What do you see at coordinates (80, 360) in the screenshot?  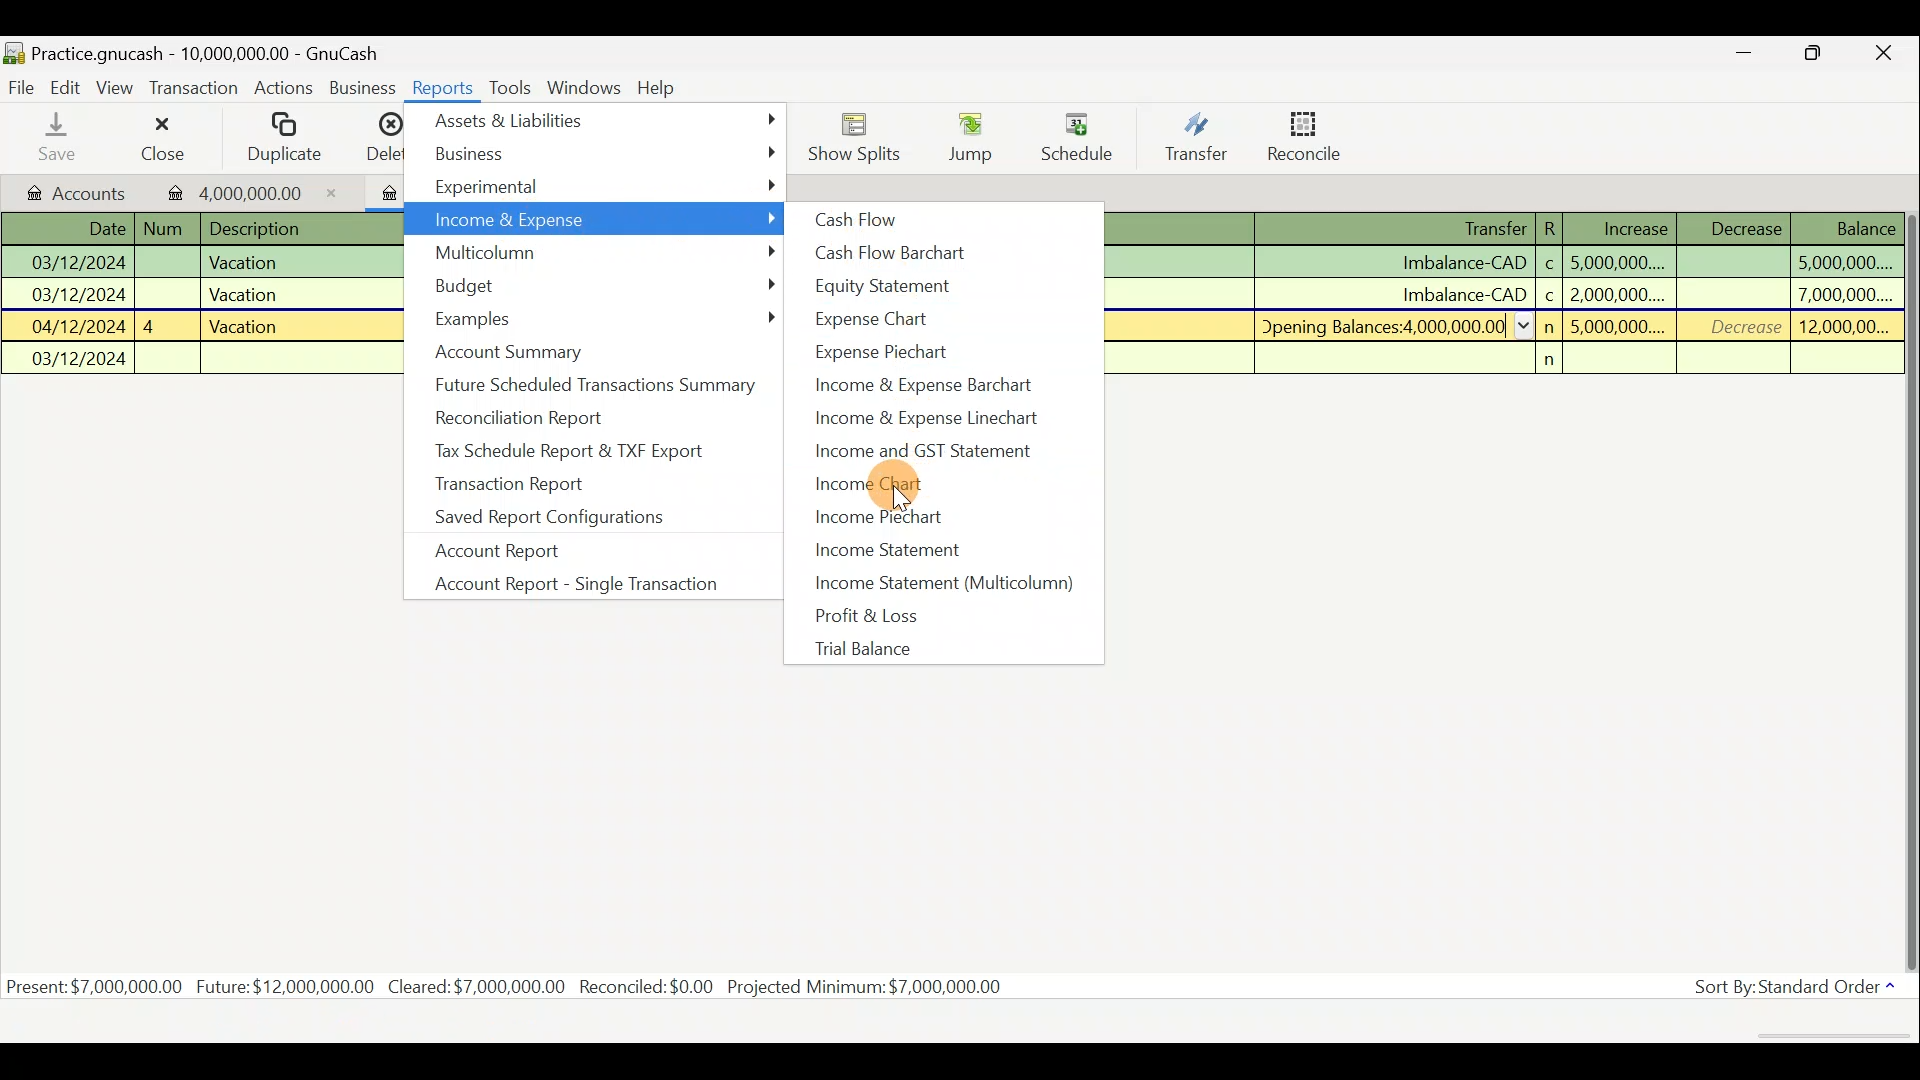 I see `03/12/2024` at bounding box center [80, 360].